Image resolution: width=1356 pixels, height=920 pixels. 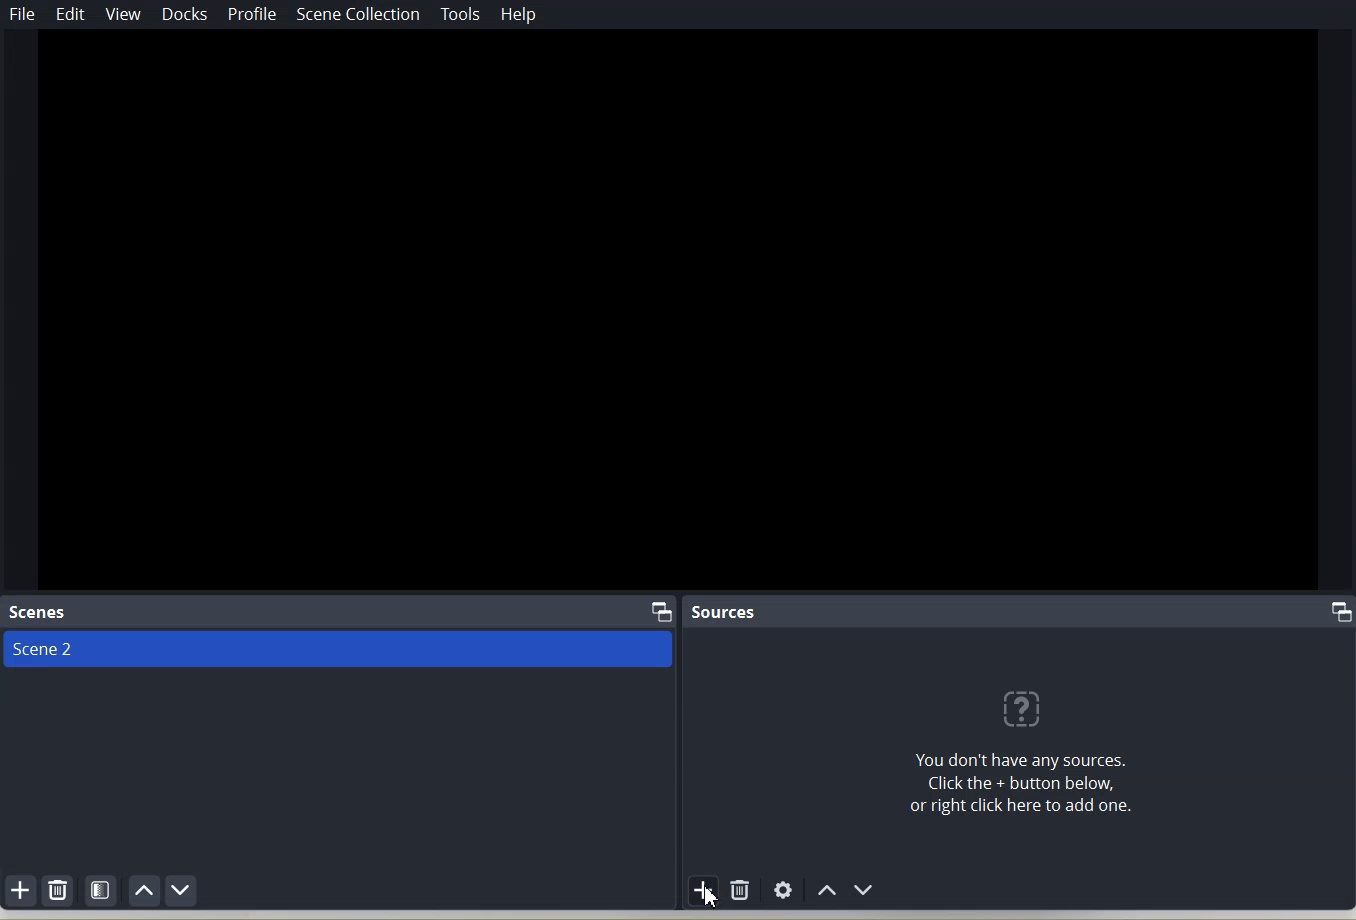 I want to click on Remove selected Scene, so click(x=59, y=891).